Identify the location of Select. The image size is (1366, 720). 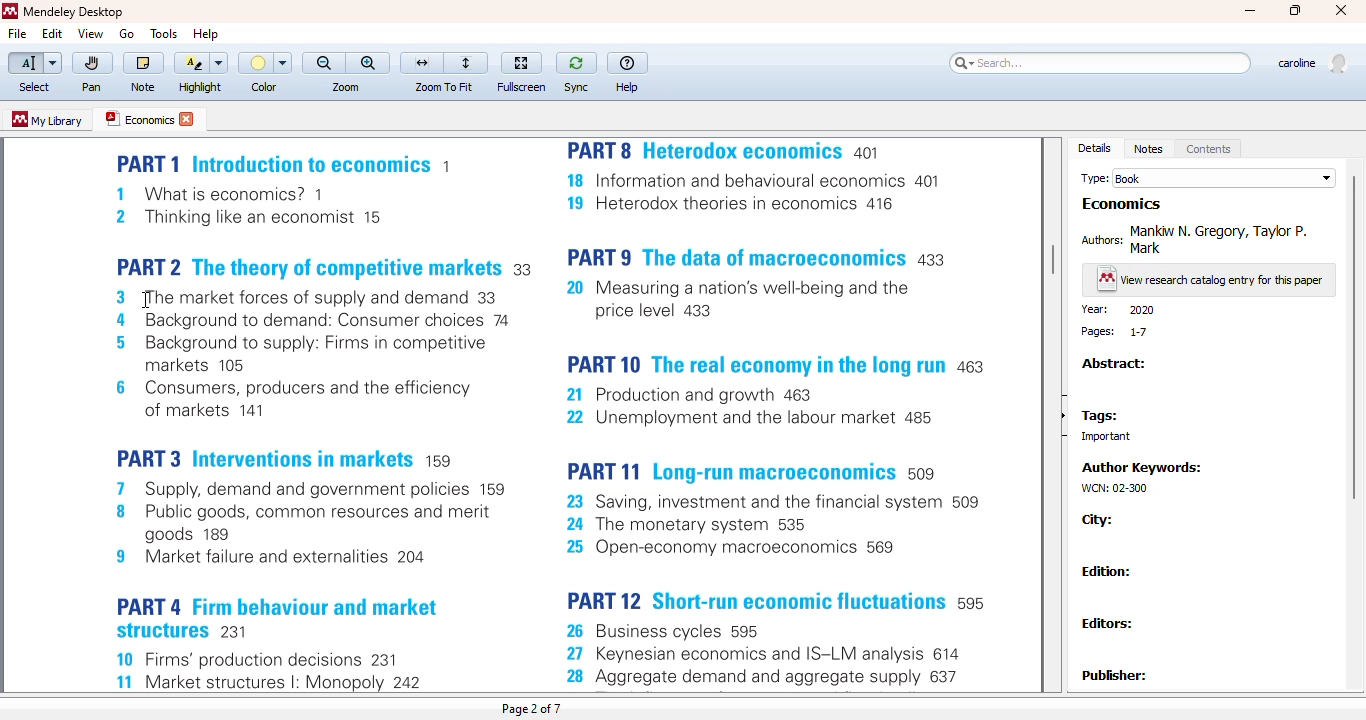
(35, 88).